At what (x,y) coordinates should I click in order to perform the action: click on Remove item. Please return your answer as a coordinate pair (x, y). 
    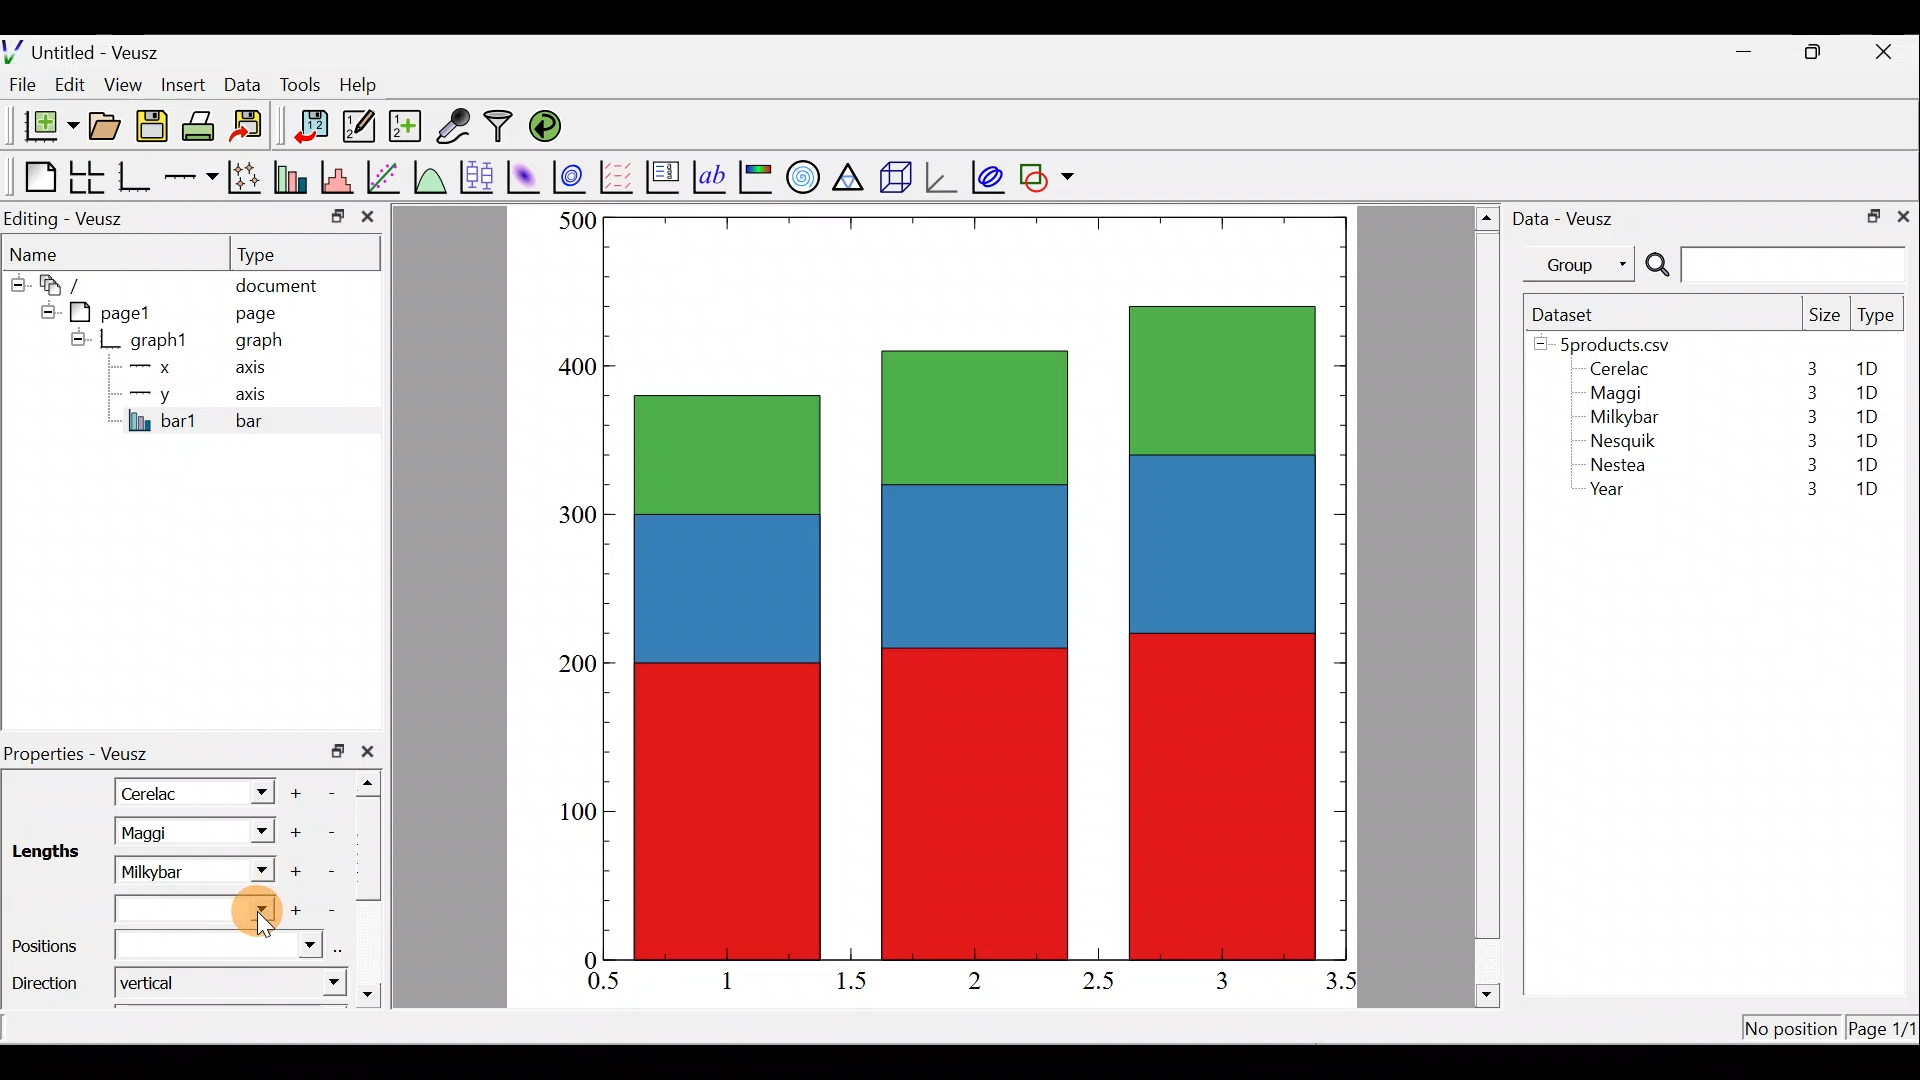
    Looking at the image, I should click on (332, 870).